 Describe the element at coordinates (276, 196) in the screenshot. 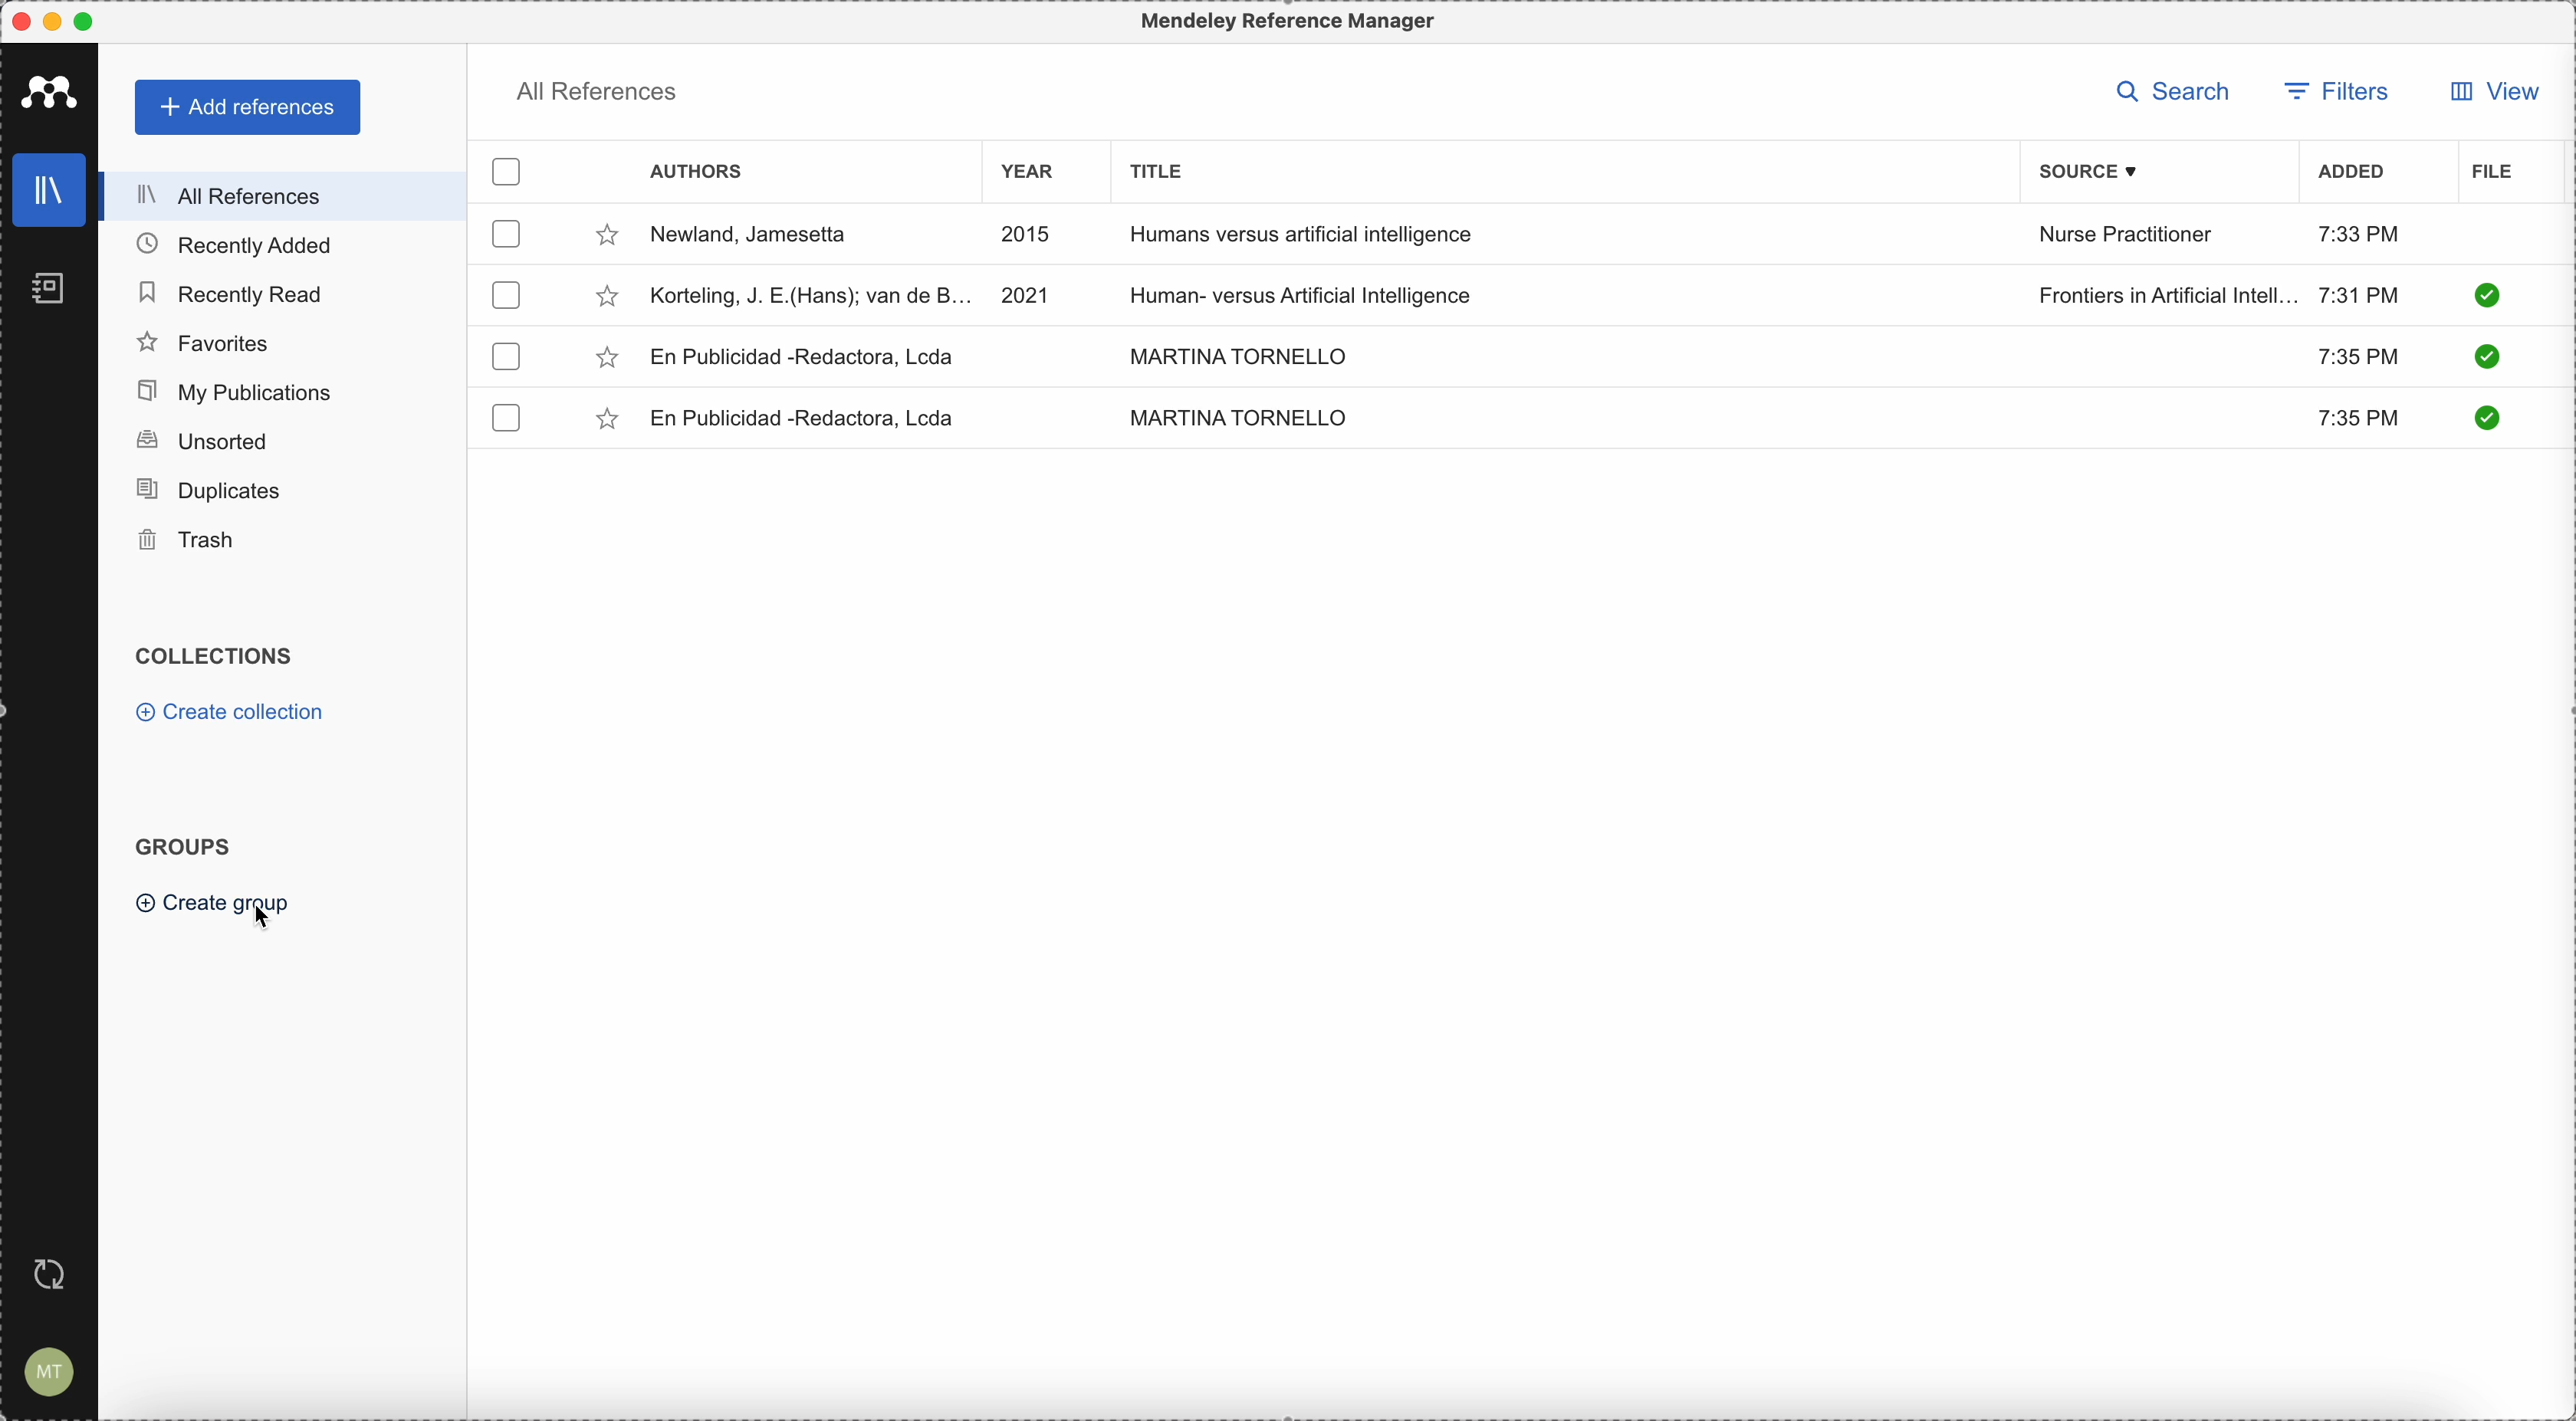

I see `all references` at that location.